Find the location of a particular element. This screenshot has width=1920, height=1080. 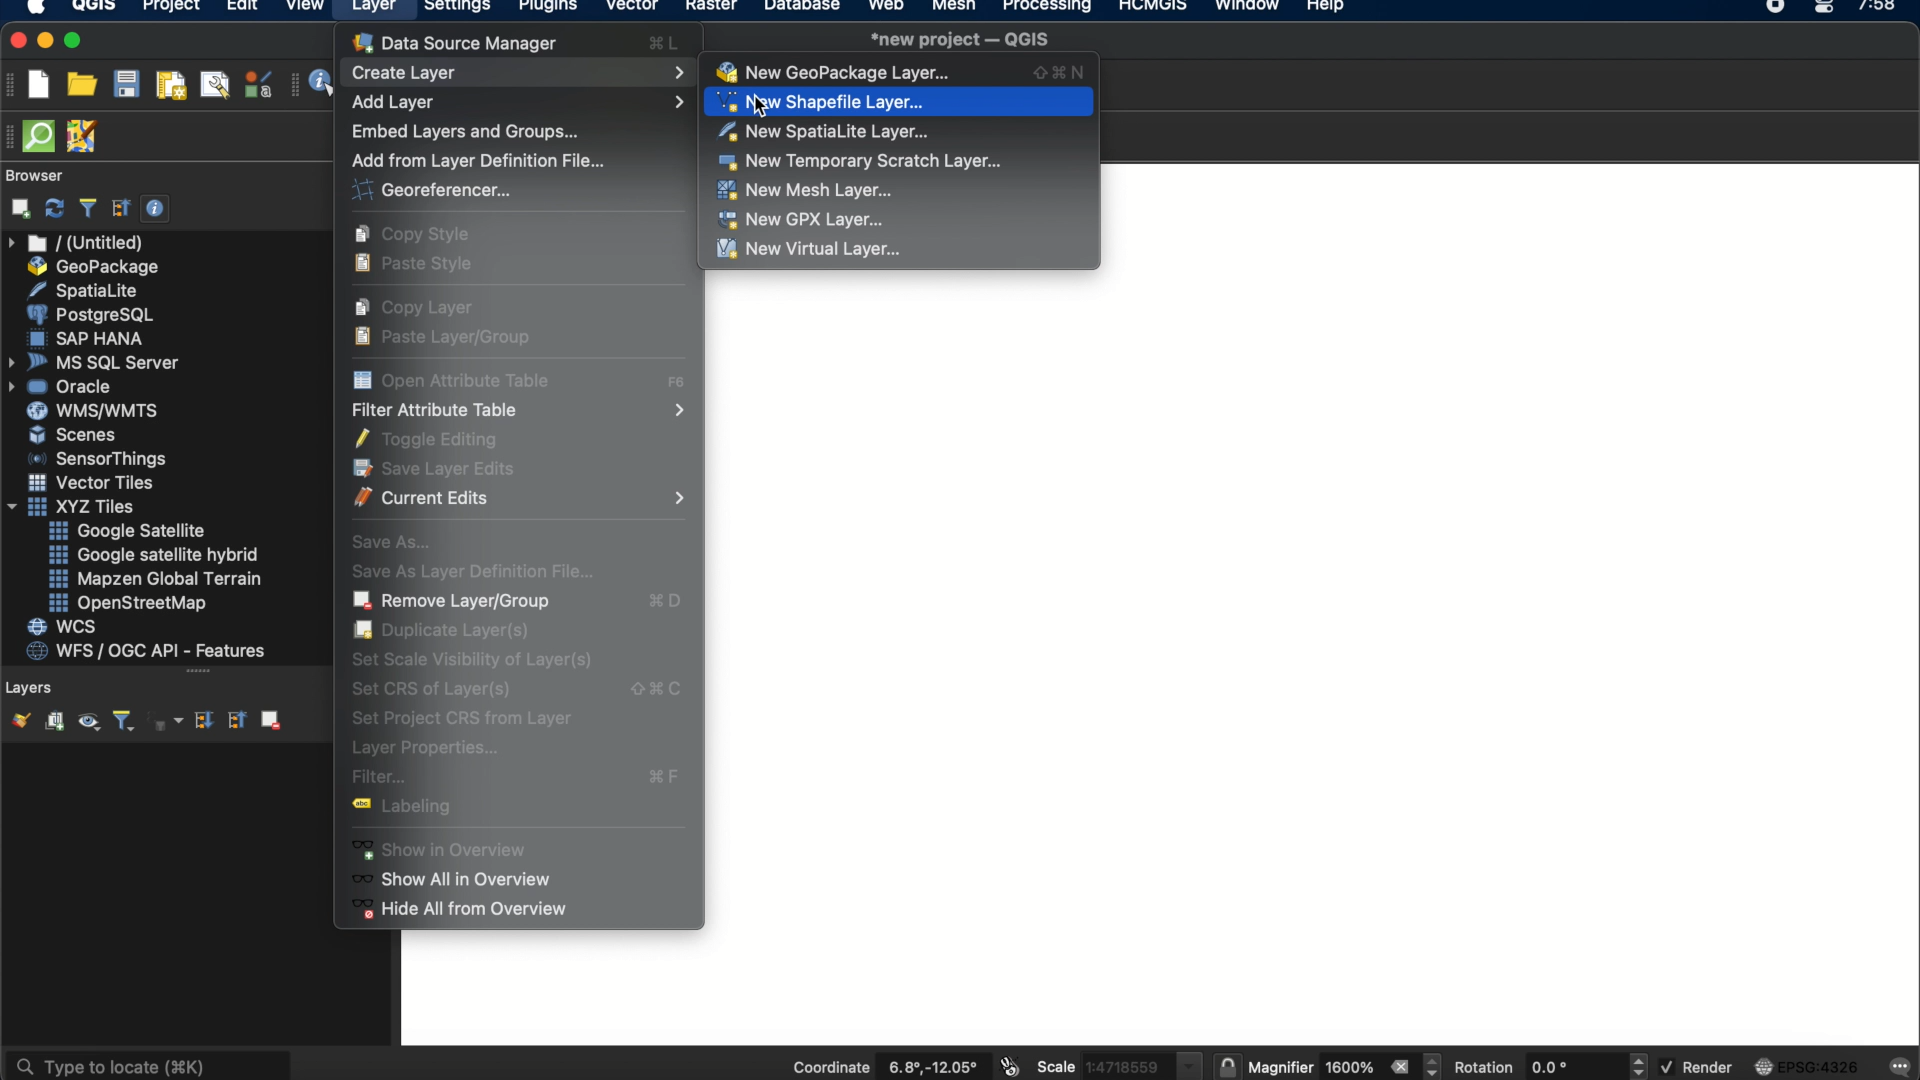

vector tiles is located at coordinates (93, 483).